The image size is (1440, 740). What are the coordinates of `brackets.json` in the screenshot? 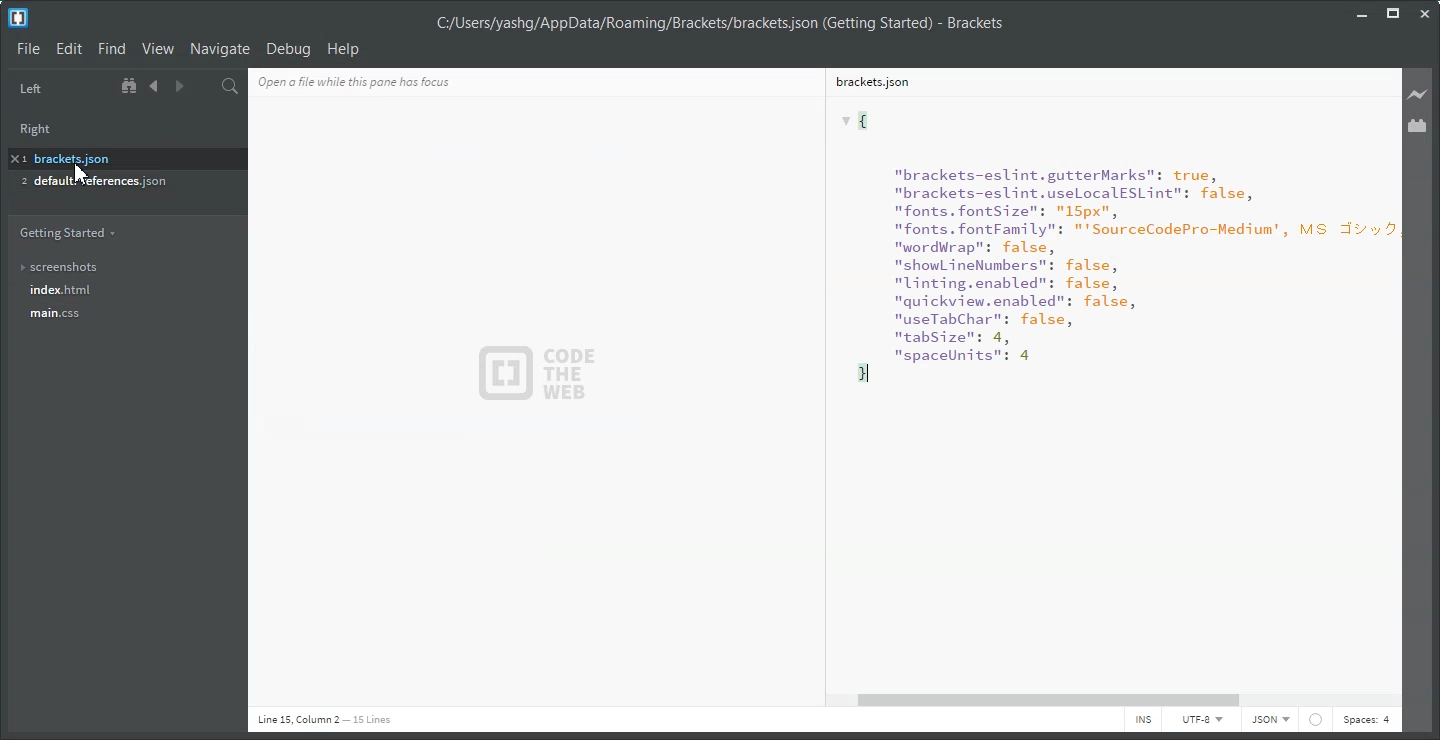 It's located at (121, 157).